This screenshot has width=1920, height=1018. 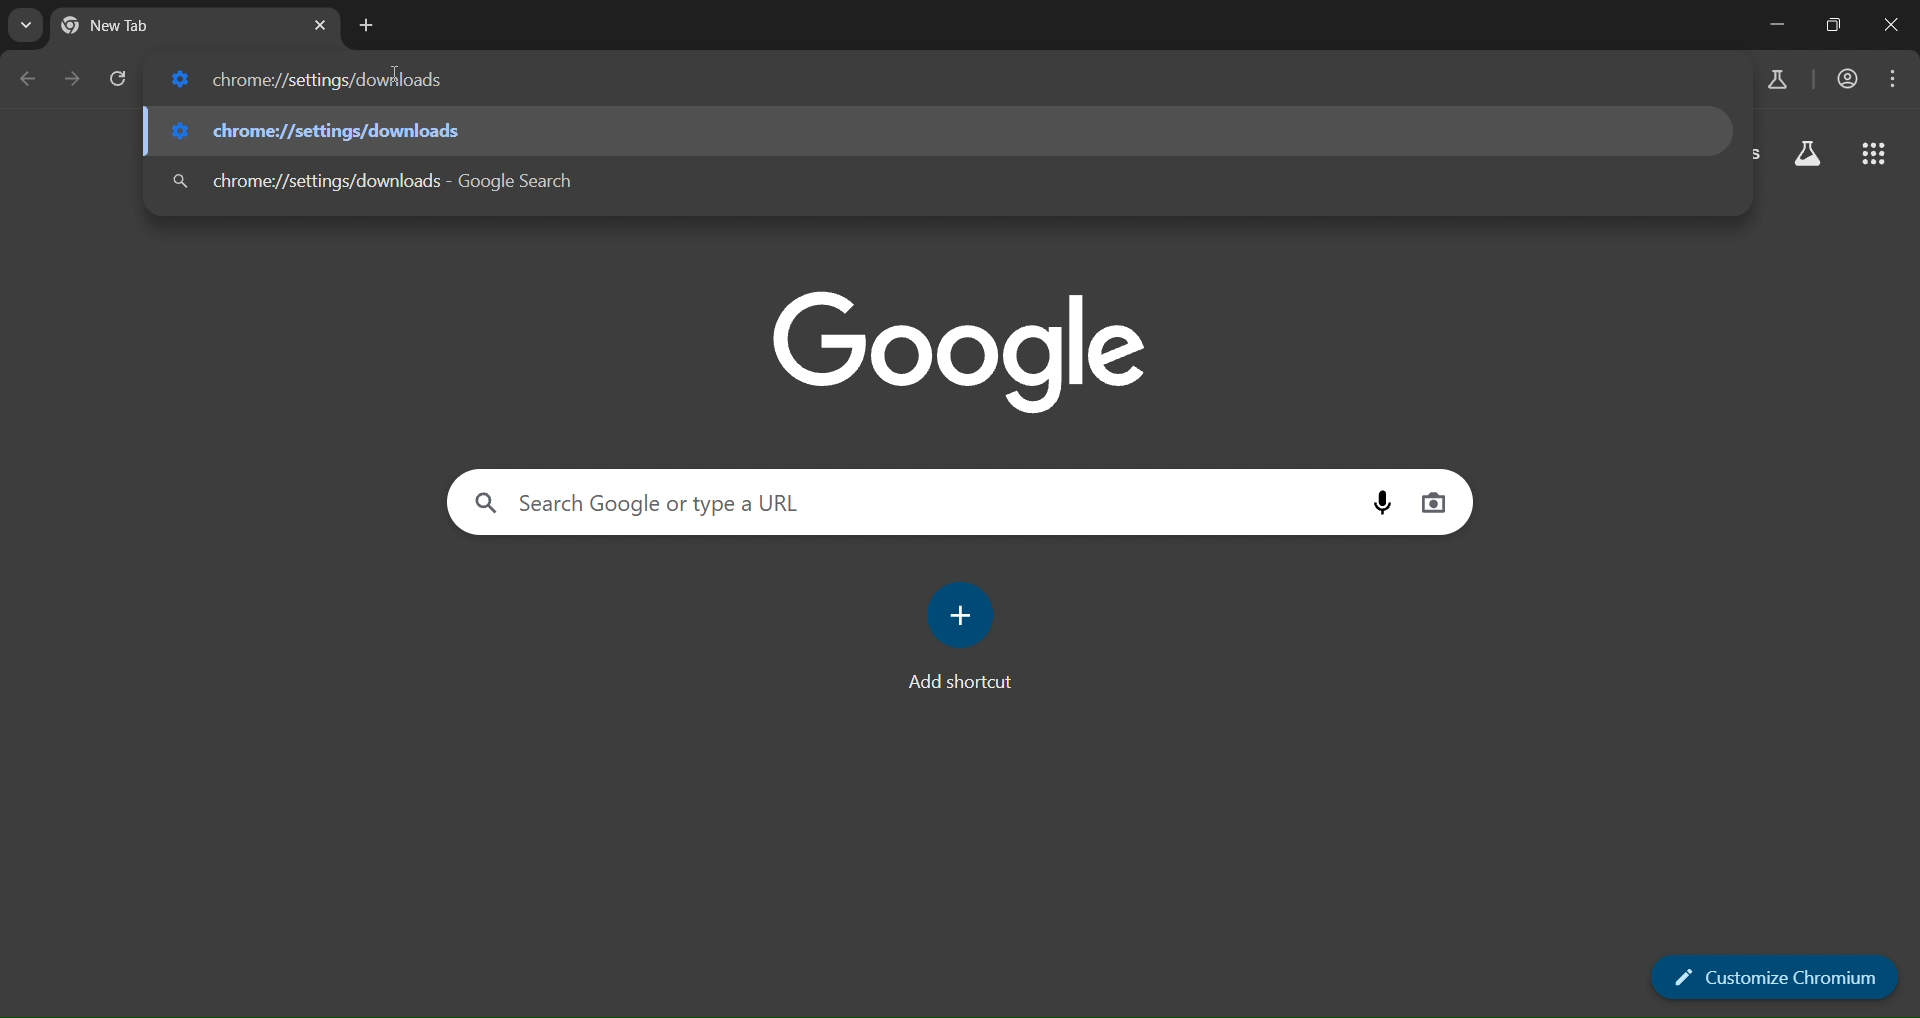 What do you see at coordinates (1829, 26) in the screenshot?
I see `restore down` at bounding box center [1829, 26].